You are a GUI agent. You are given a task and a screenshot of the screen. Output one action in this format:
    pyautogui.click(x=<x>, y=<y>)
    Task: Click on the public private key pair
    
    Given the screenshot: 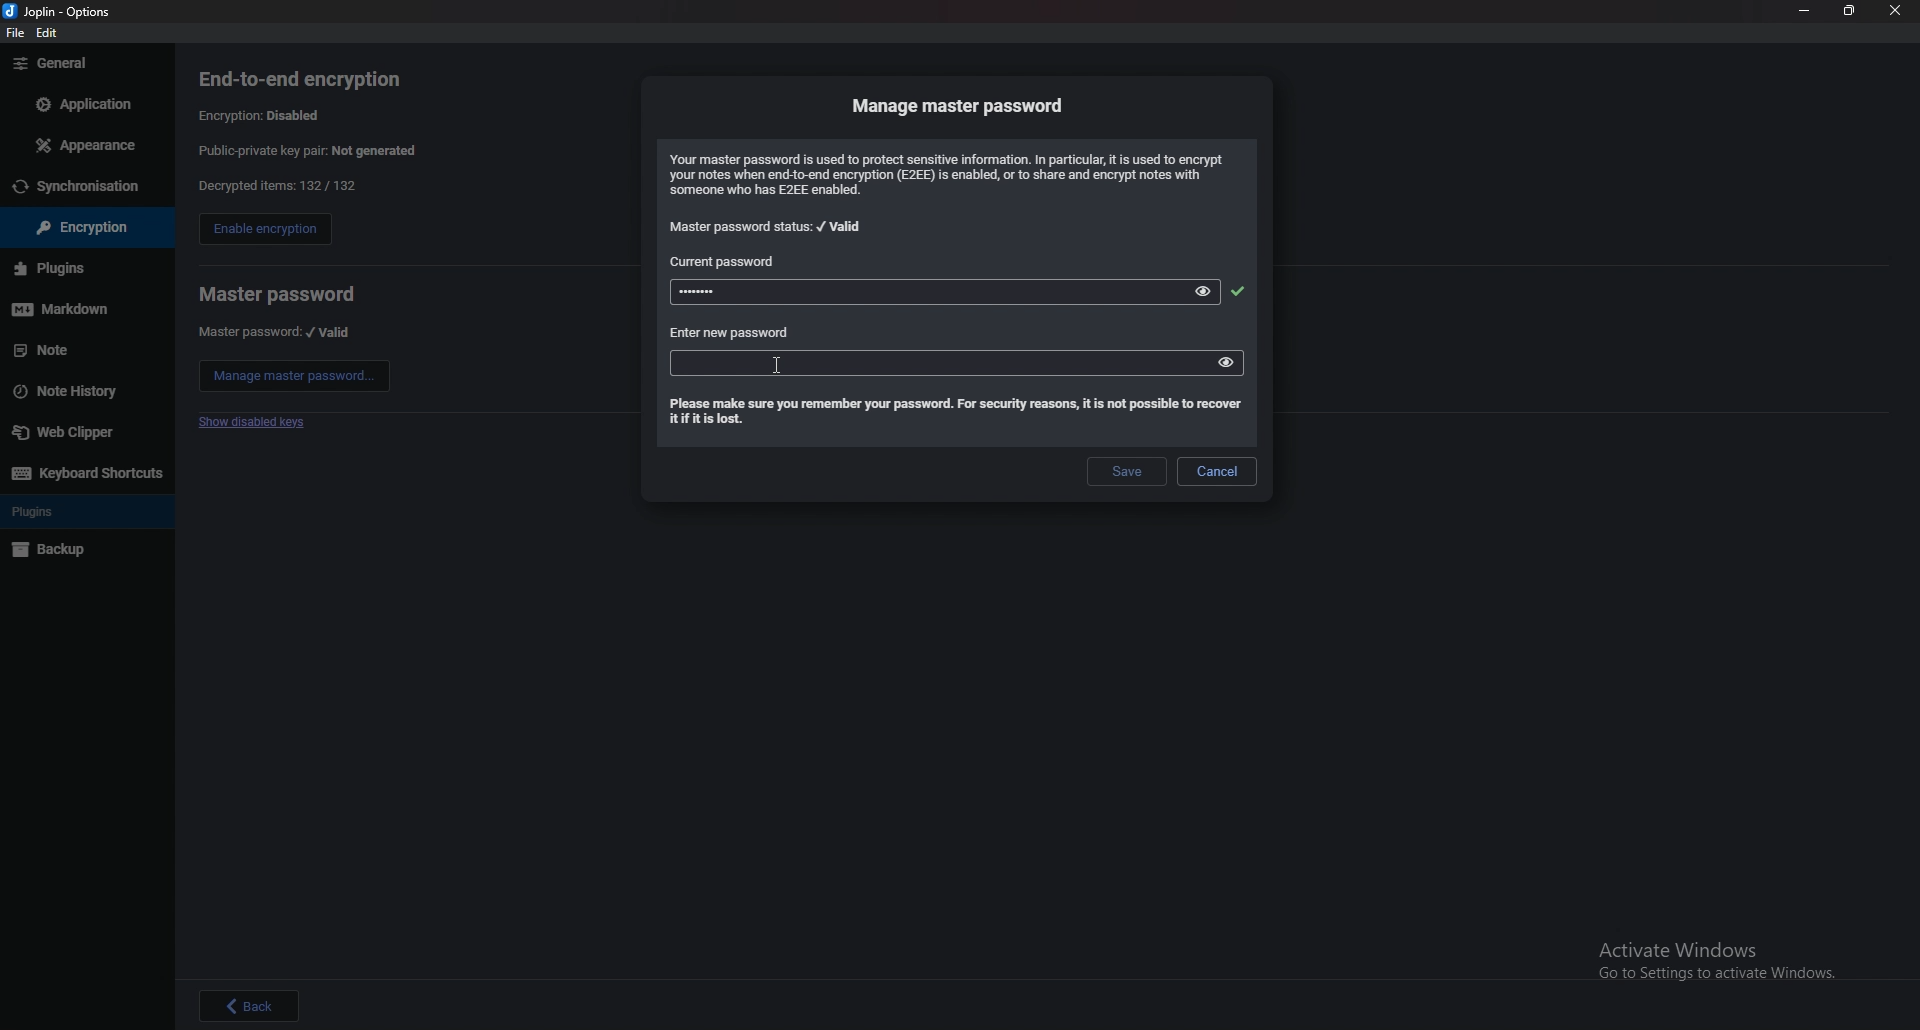 What is the action you would take?
    pyautogui.click(x=323, y=150)
    